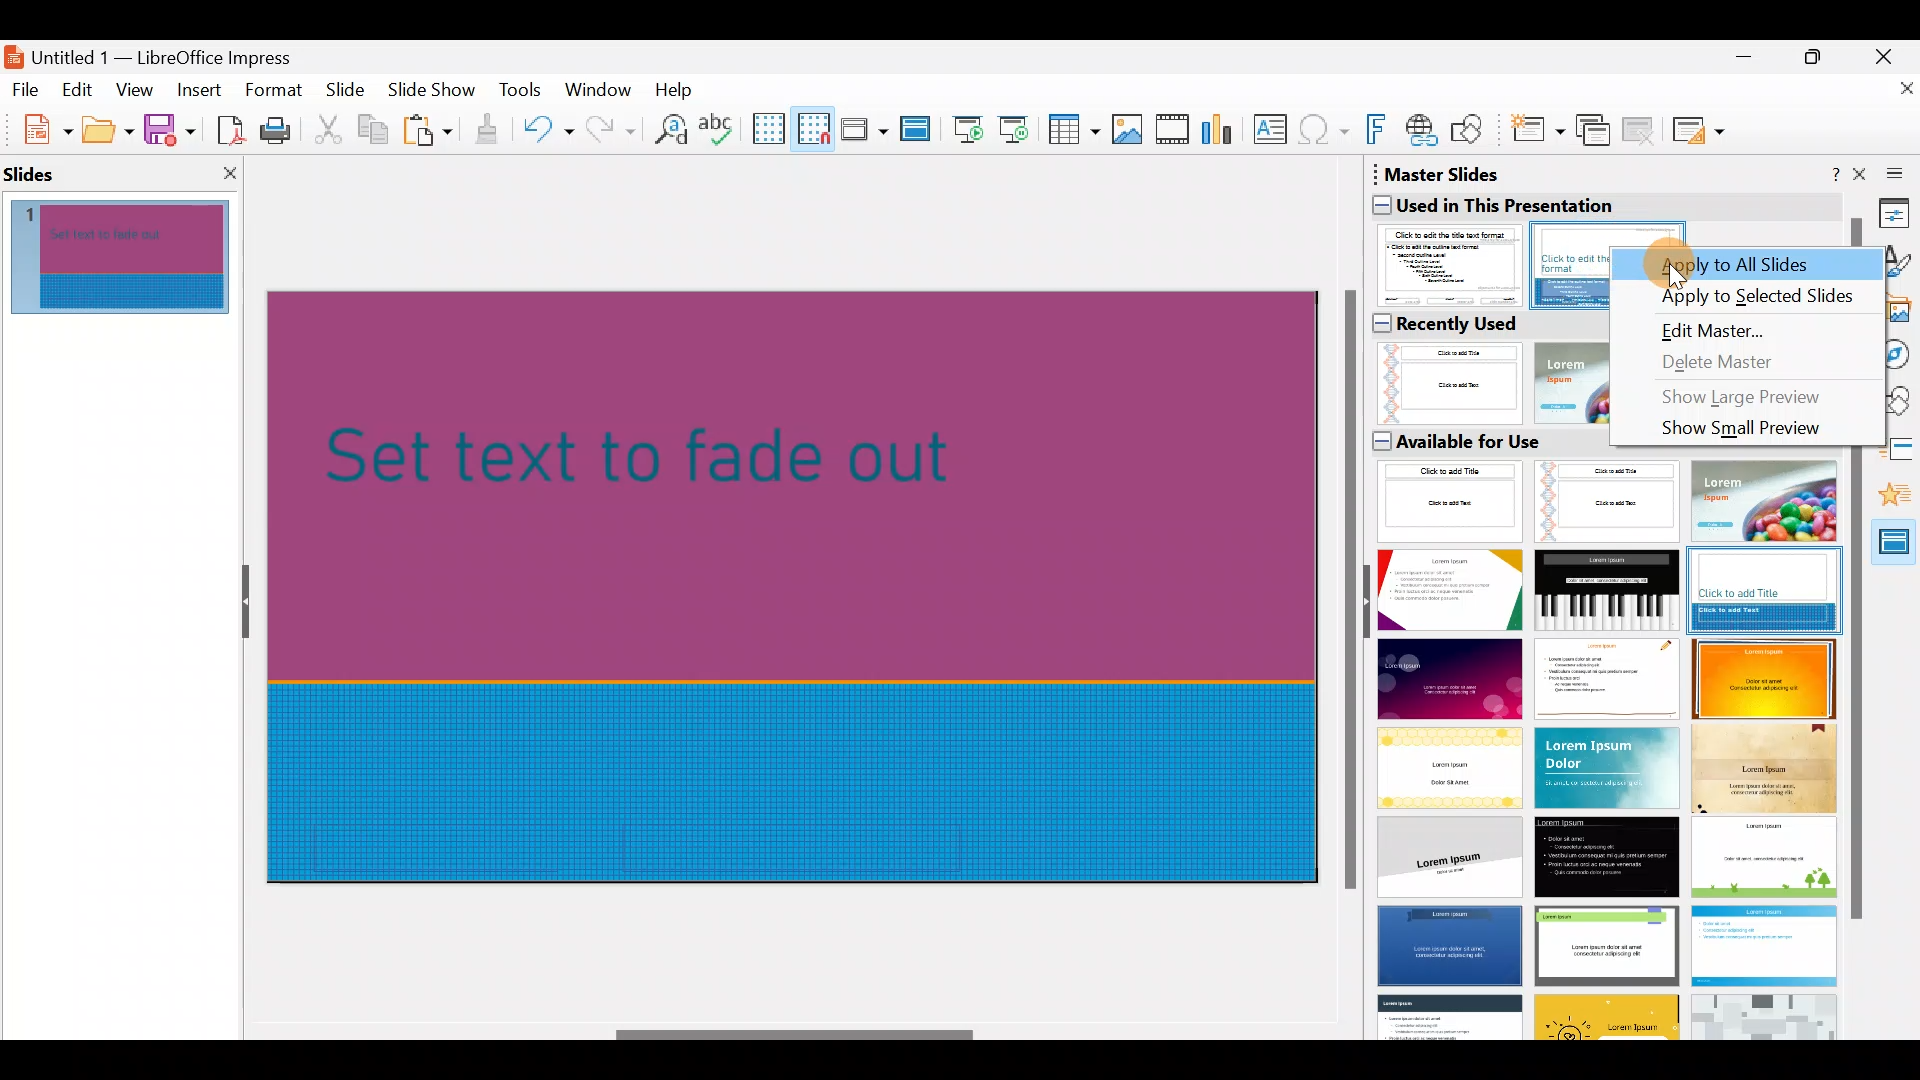 The image size is (1920, 1080). I want to click on Master slides, so click(1885, 549).